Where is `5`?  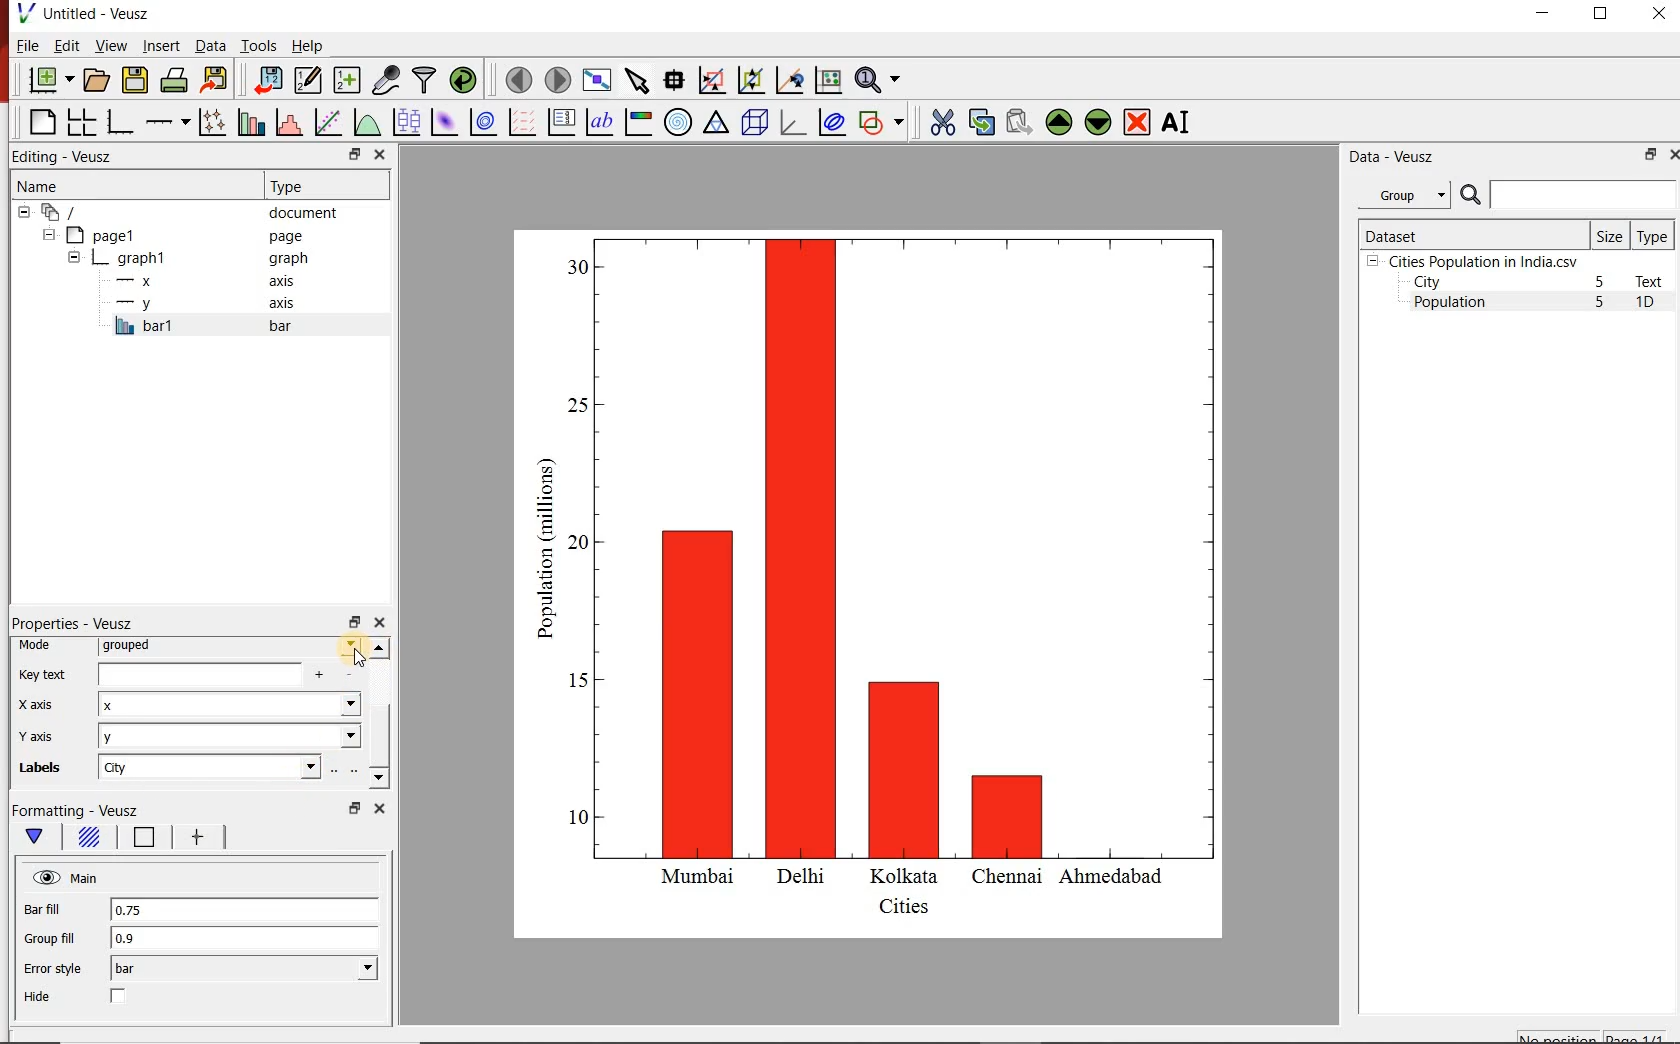
5 is located at coordinates (1601, 283).